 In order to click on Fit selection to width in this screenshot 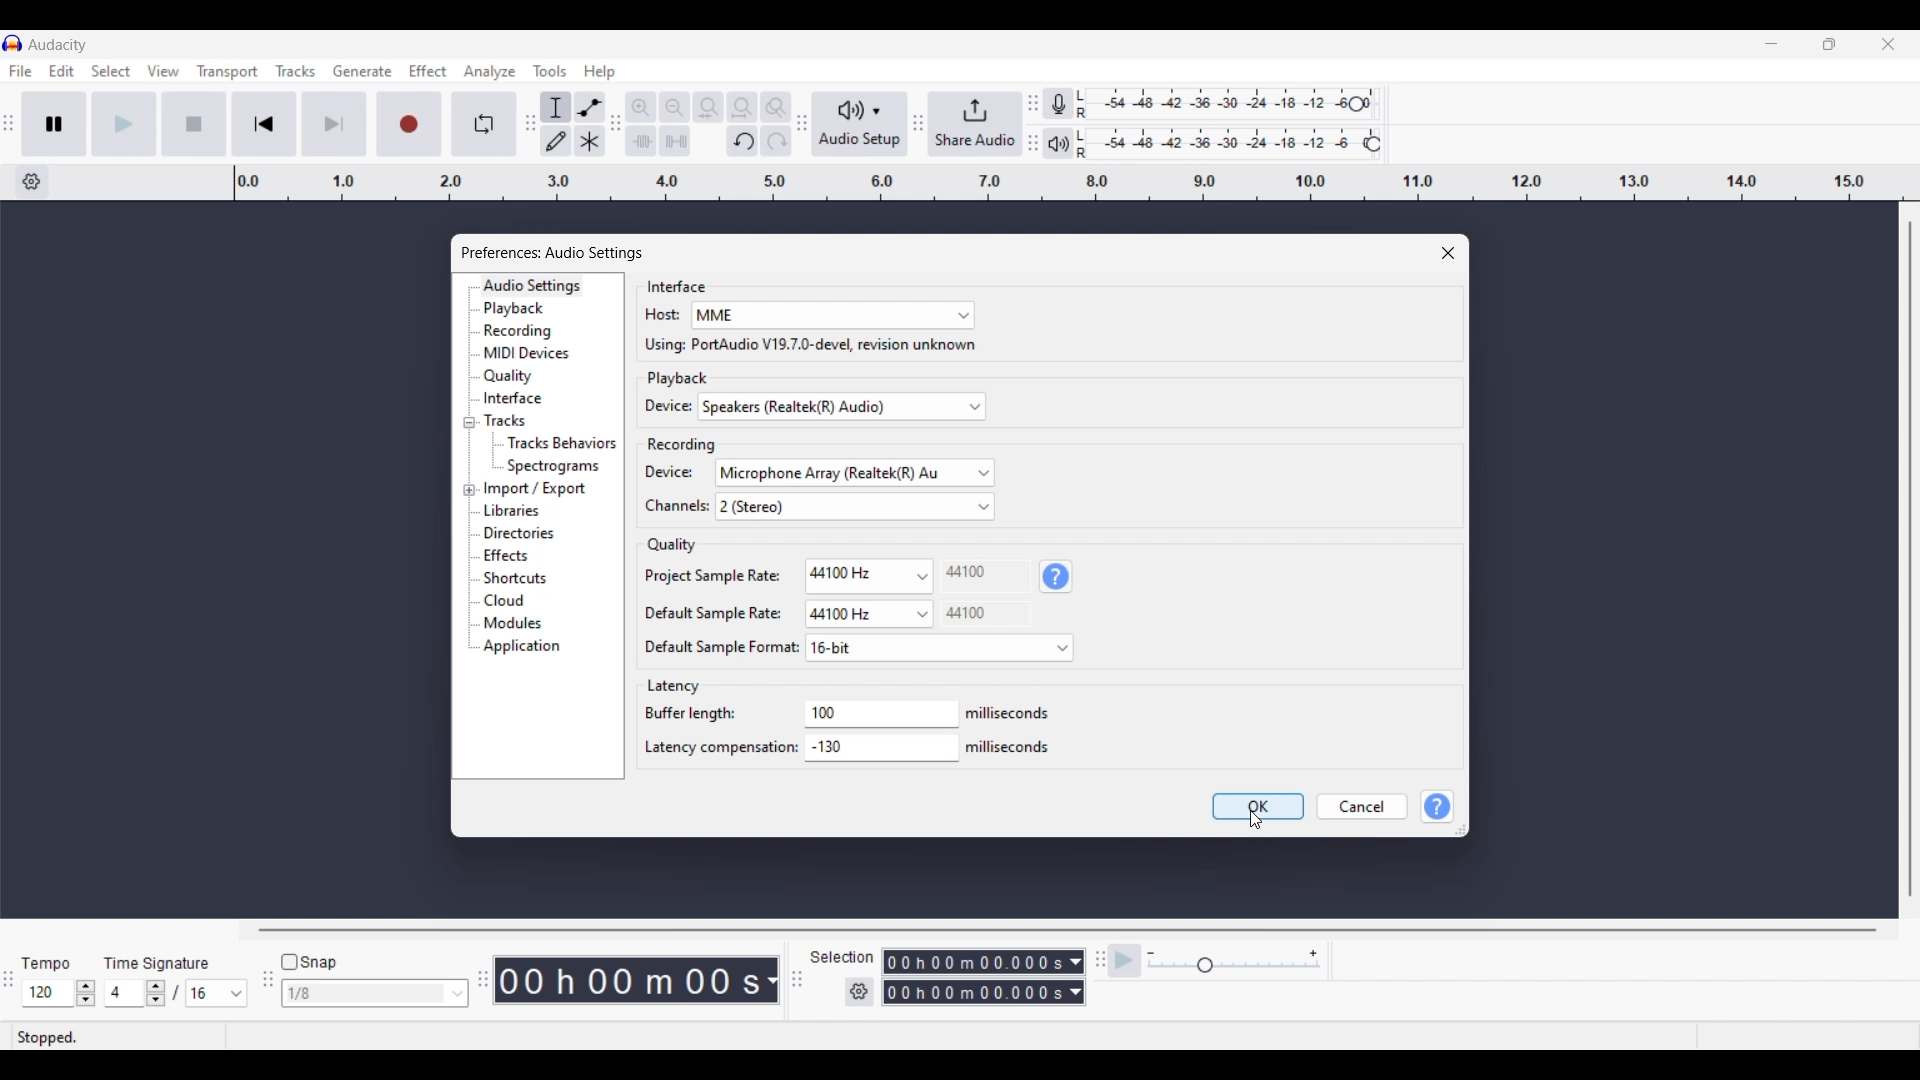, I will do `click(708, 108)`.